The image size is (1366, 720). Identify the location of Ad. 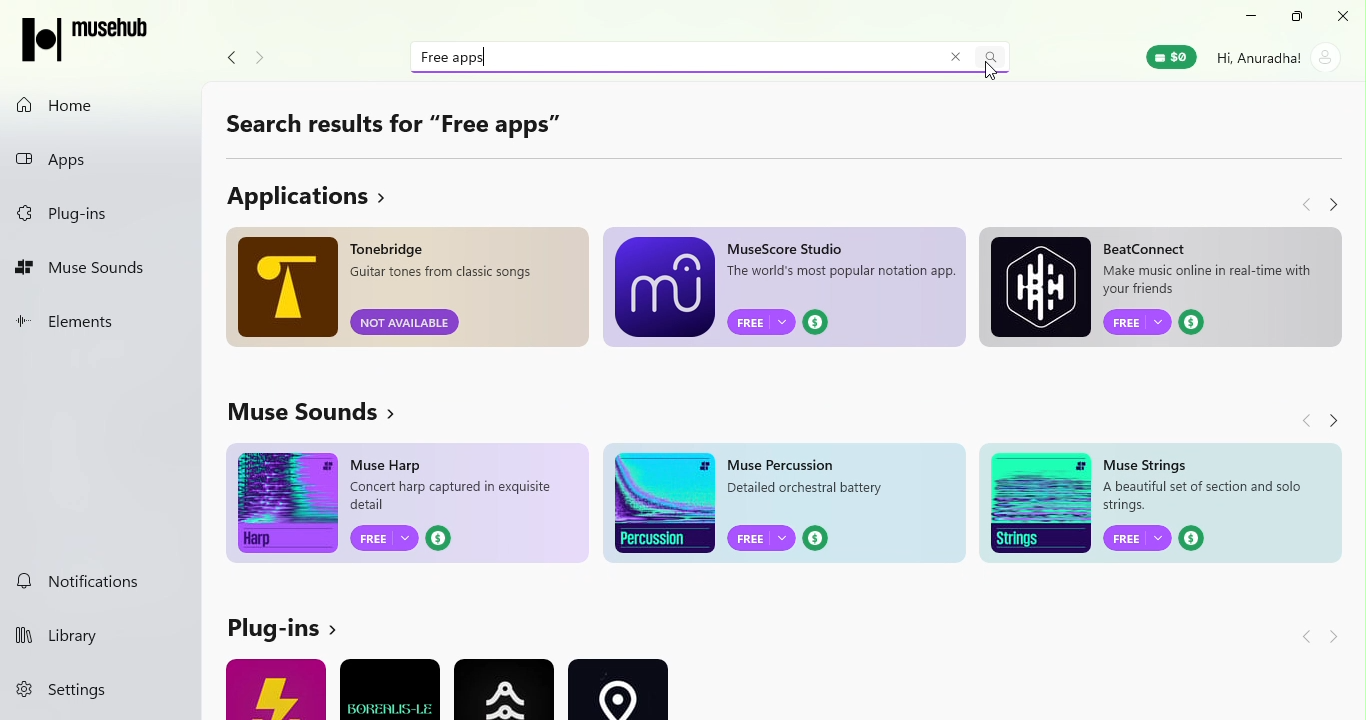
(408, 287).